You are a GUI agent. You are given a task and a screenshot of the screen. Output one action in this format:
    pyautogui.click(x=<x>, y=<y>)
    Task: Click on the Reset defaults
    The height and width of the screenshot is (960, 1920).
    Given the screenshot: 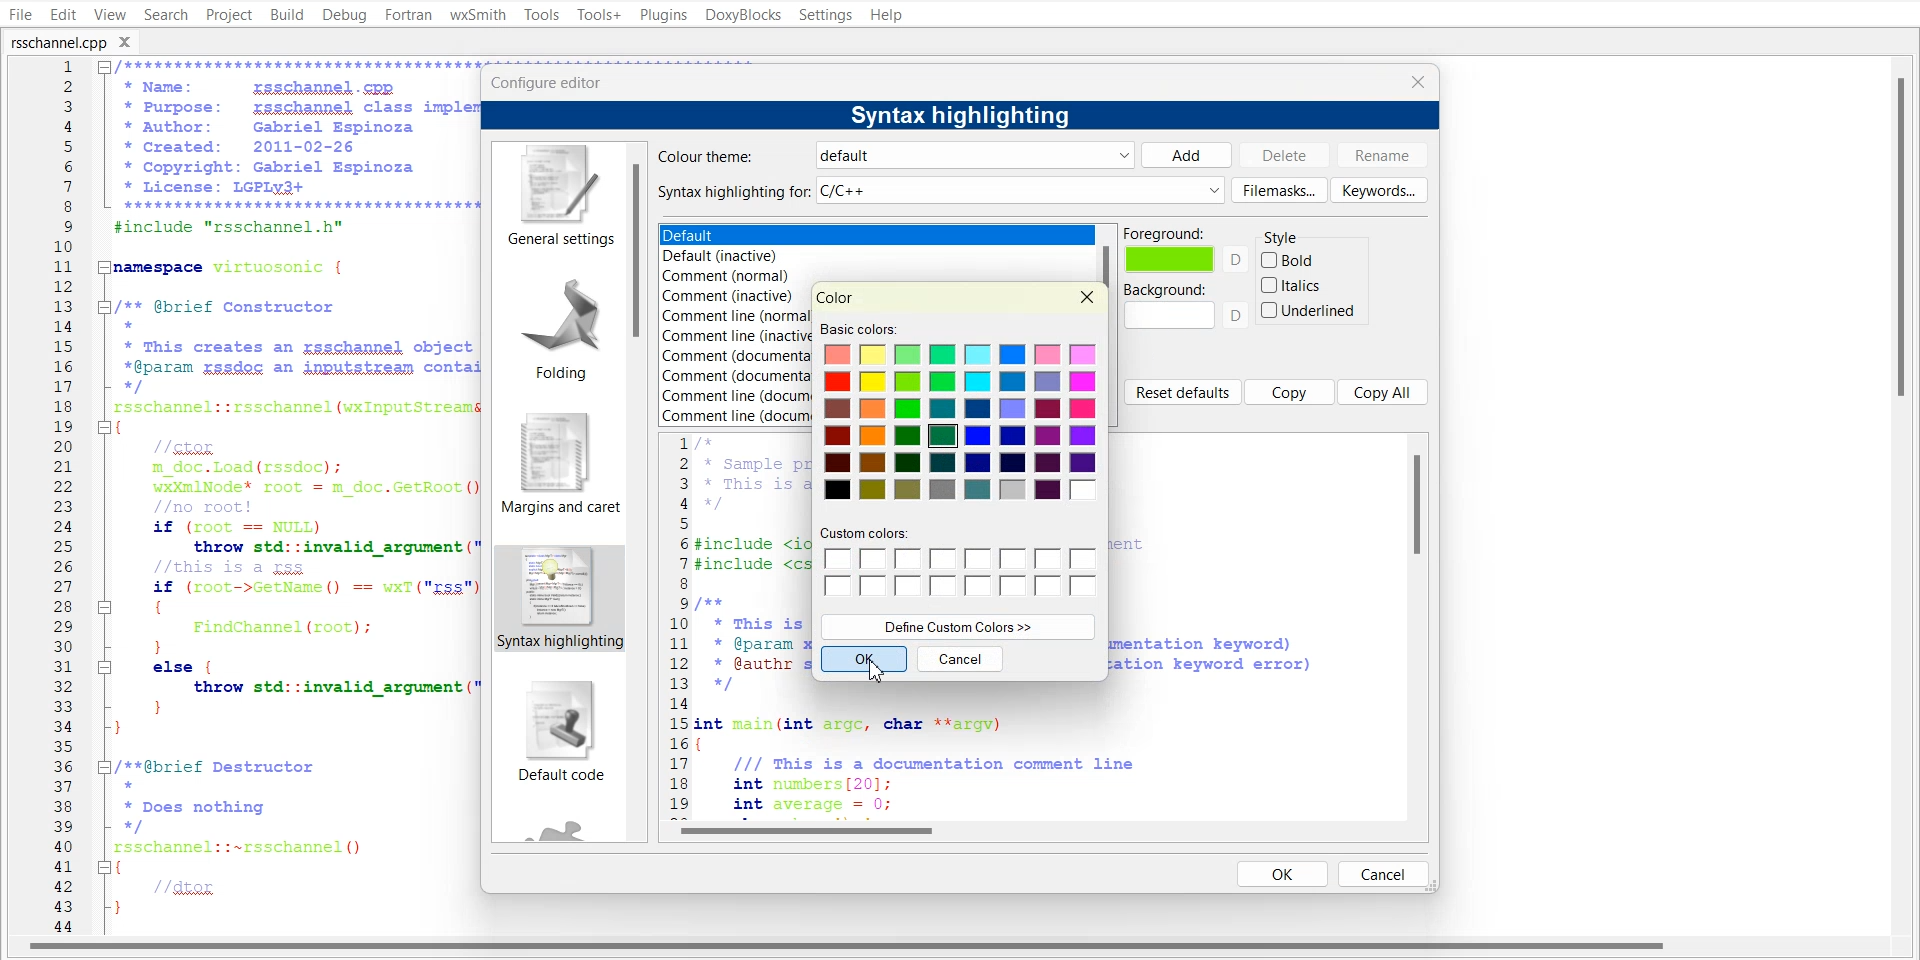 What is the action you would take?
    pyautogui.click(x=1182, y=392)
    